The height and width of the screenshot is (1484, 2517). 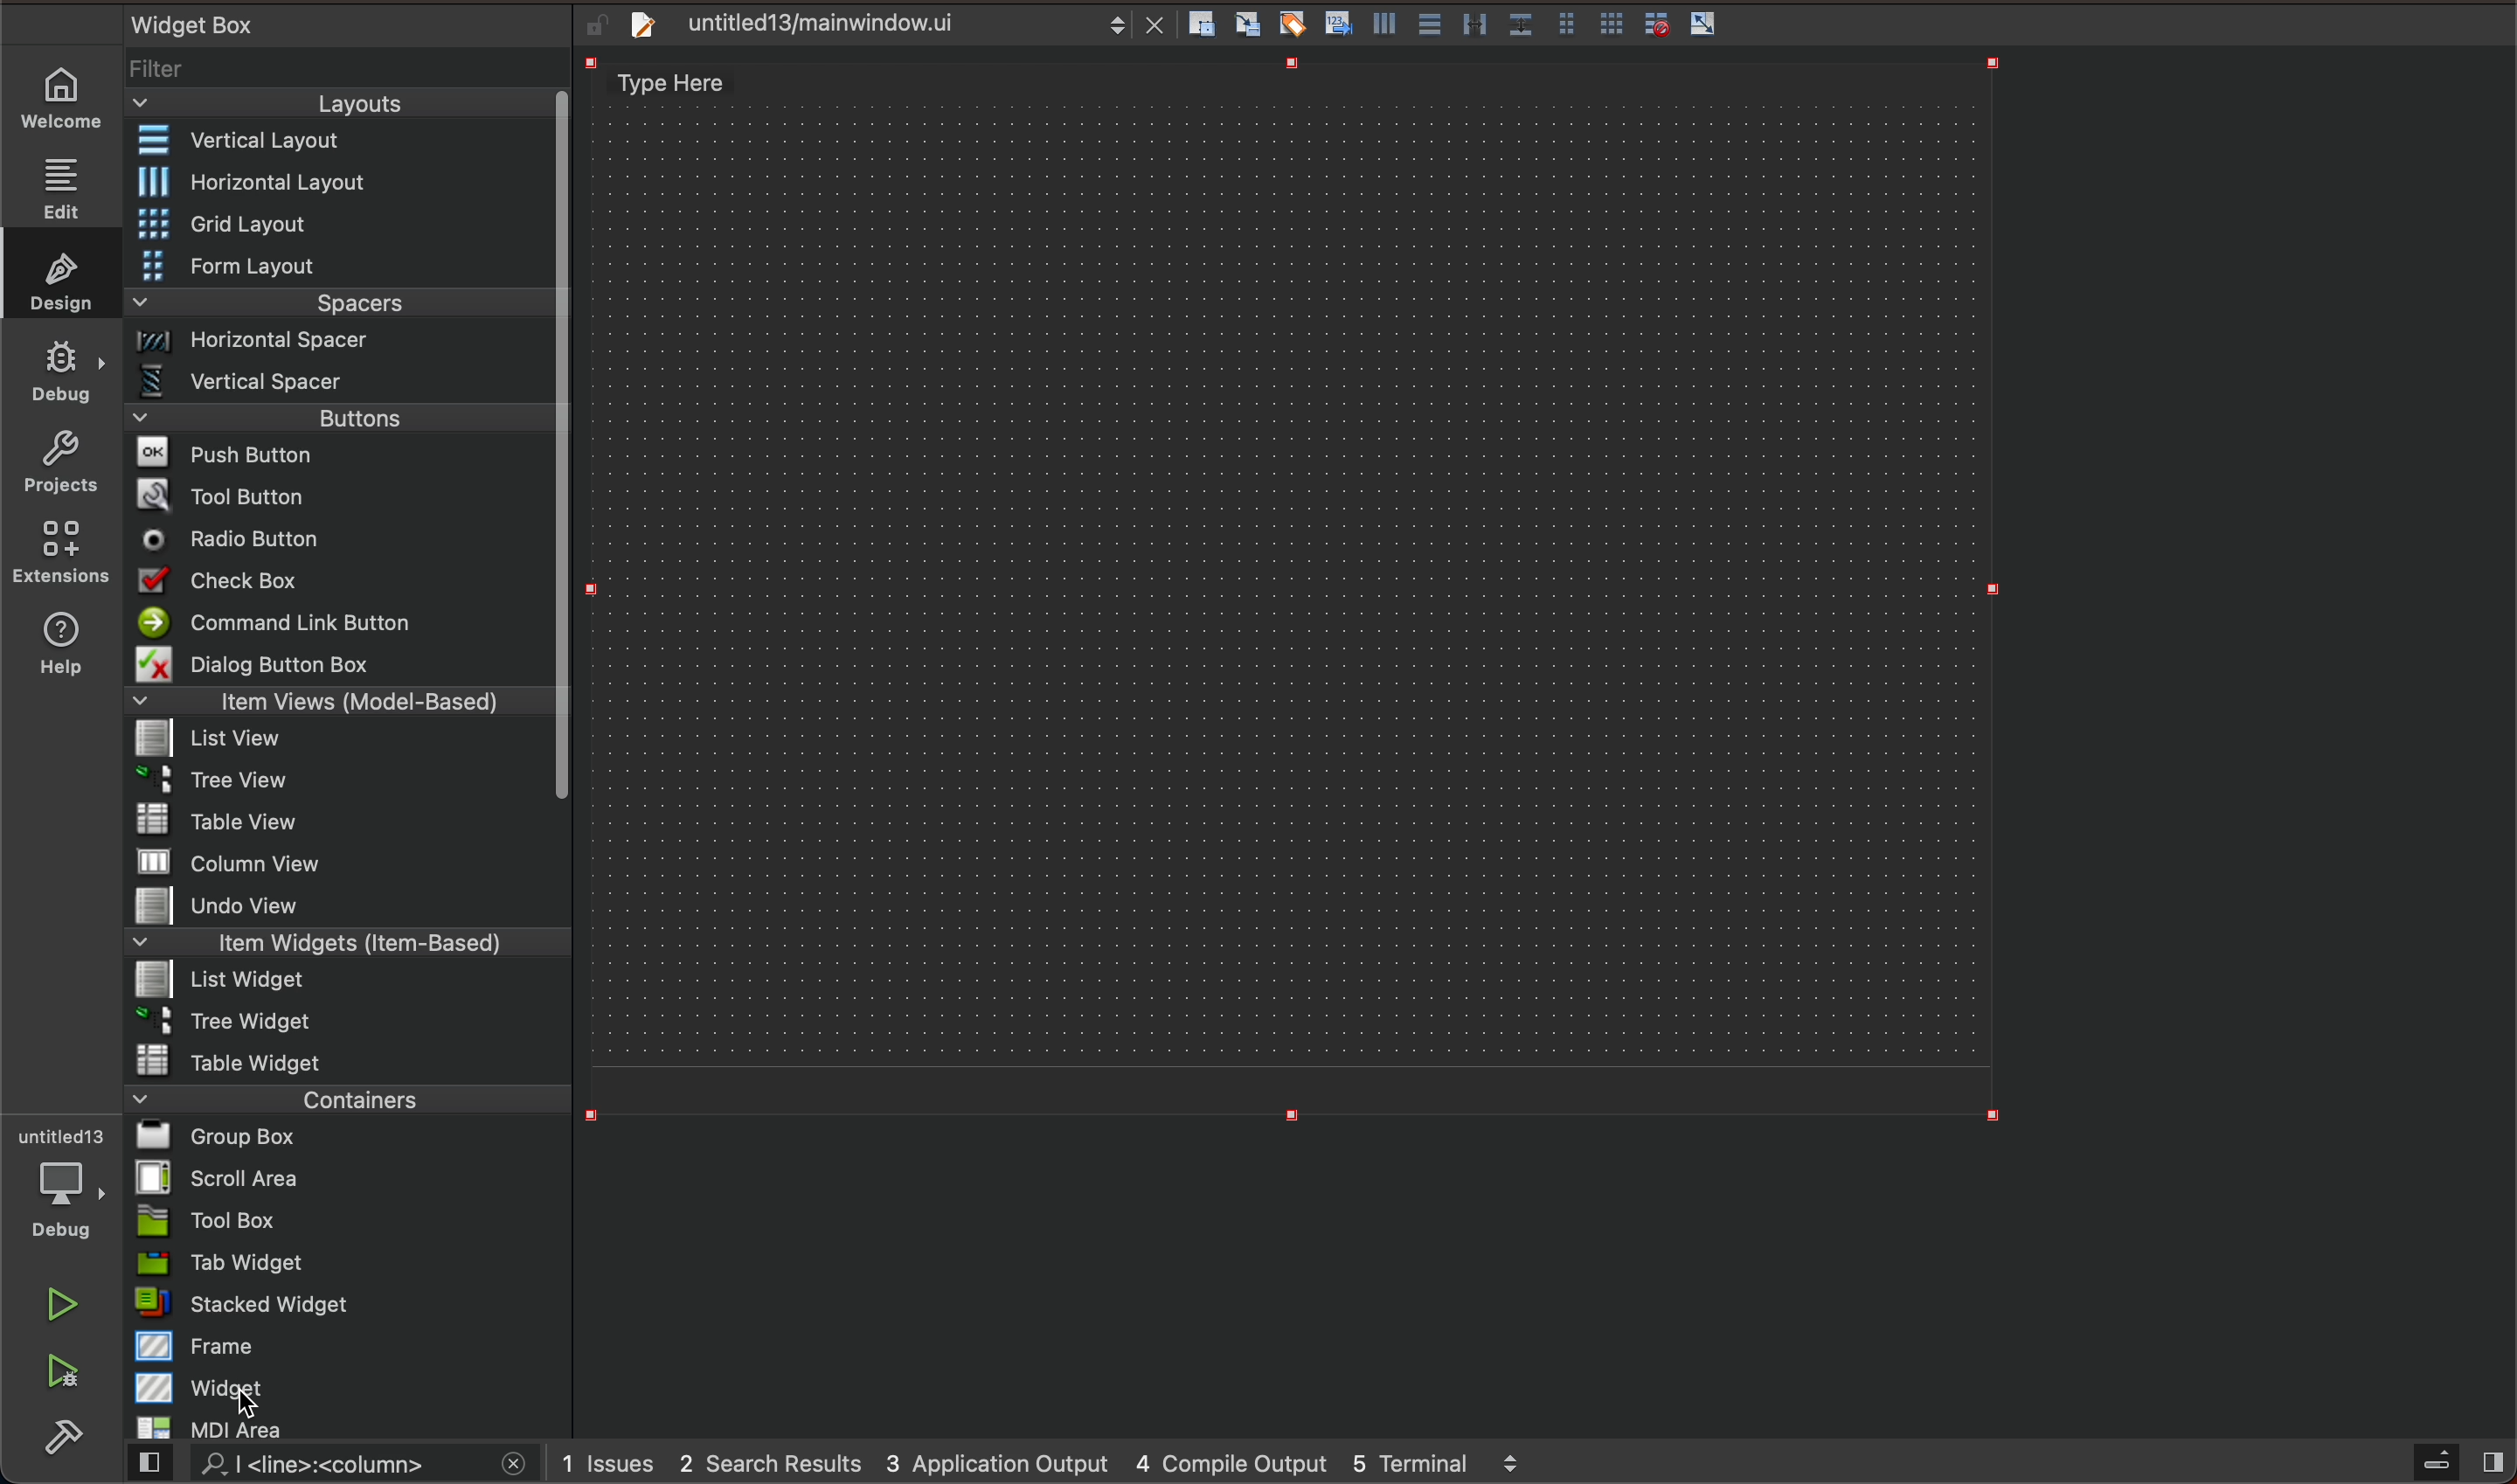 What do you see at coordinates (1340, 22) in the screenshot?
I see `tab order` at bounding box center [1340, 22].